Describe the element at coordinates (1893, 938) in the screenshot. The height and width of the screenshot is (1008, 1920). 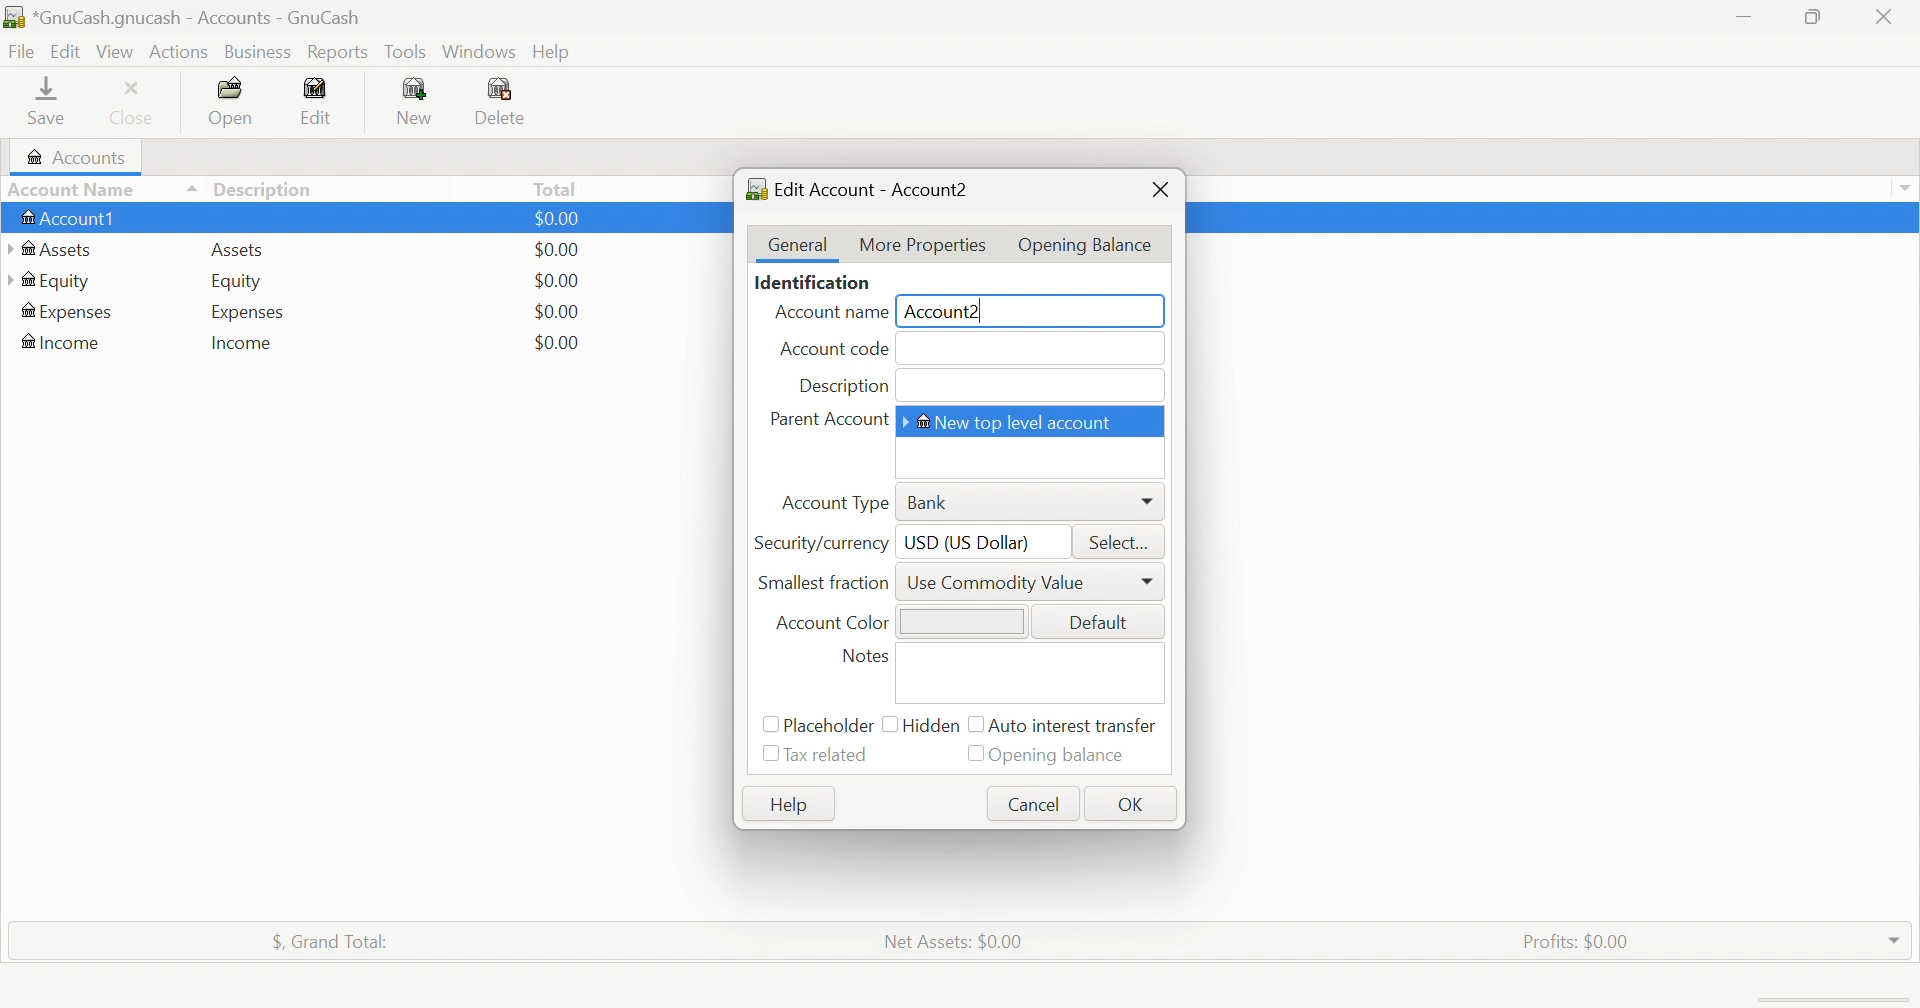
I see `Drop Down` at that location.